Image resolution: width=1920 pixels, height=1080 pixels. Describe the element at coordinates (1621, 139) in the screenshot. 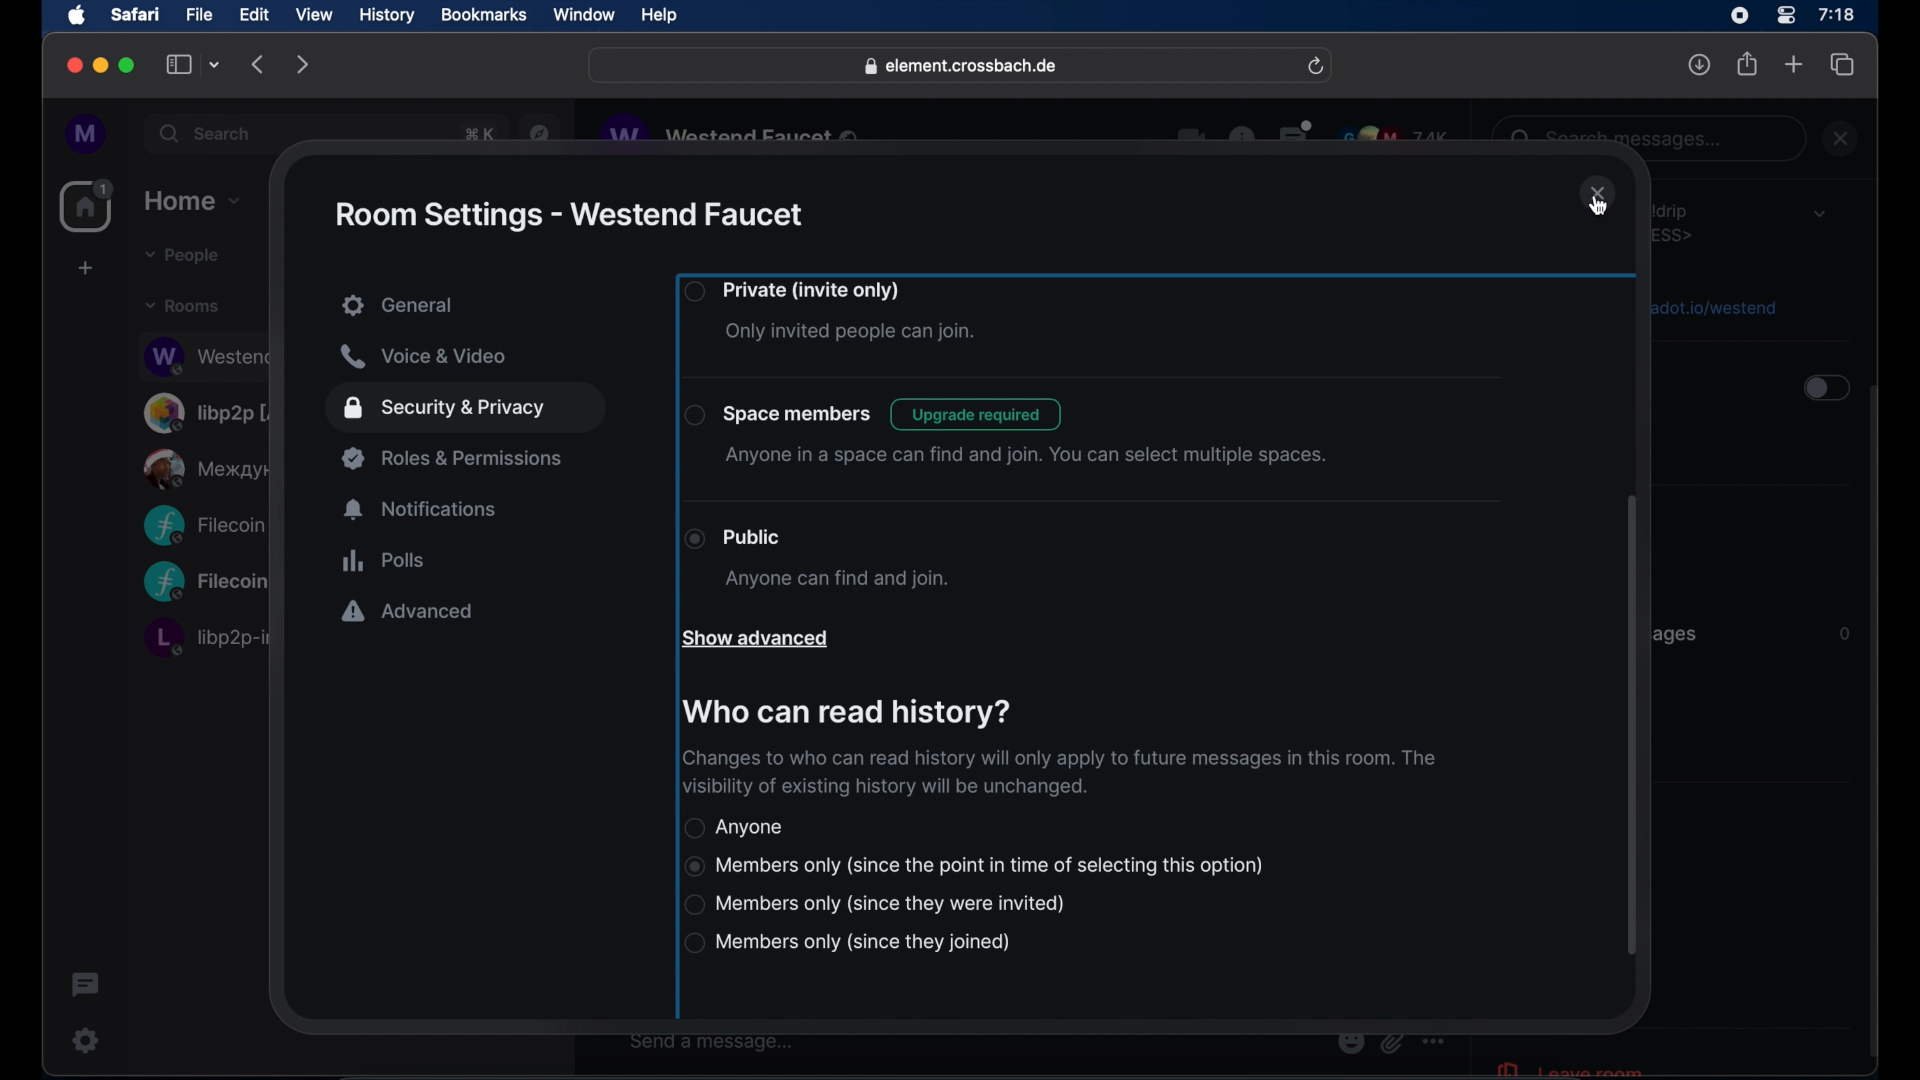

I see `obscure text` at that location.